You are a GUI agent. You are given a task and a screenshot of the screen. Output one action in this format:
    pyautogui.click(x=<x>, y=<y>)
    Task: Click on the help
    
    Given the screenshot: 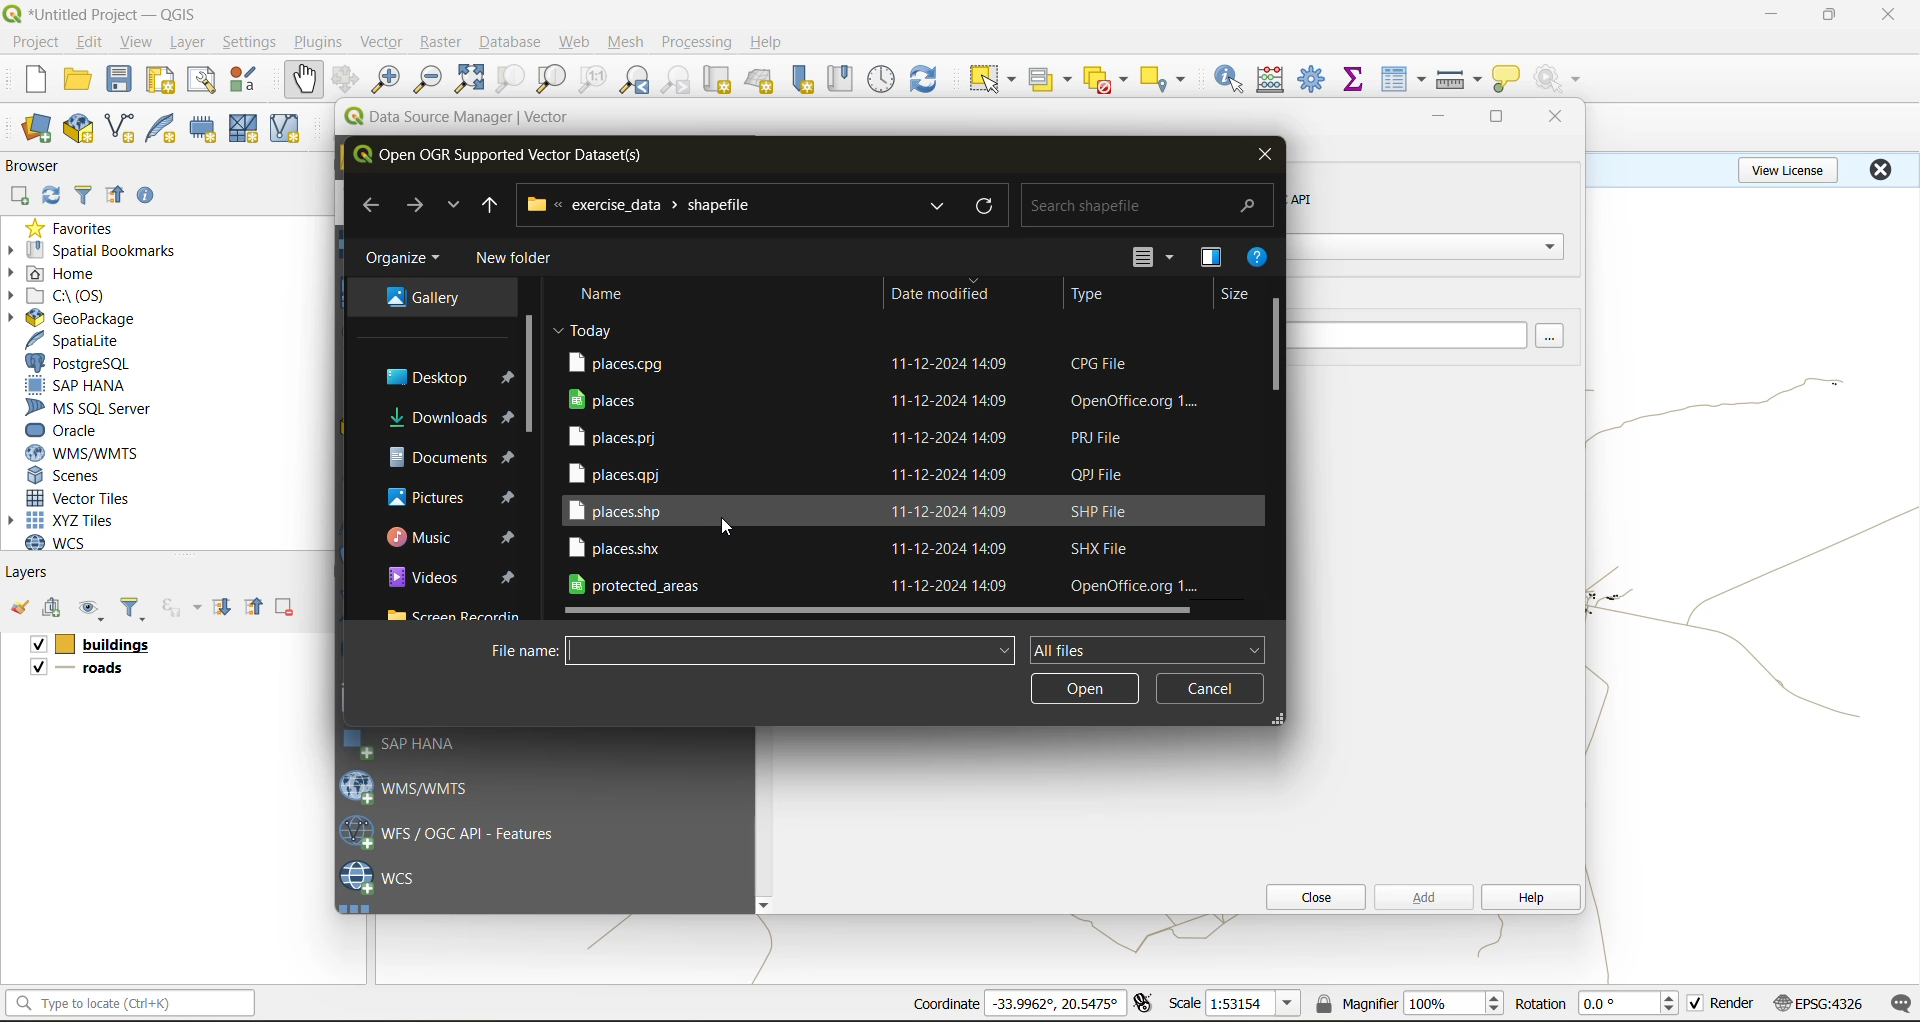 What is the action you would take?
    pyautogui.click(x=1529, y=899)
    